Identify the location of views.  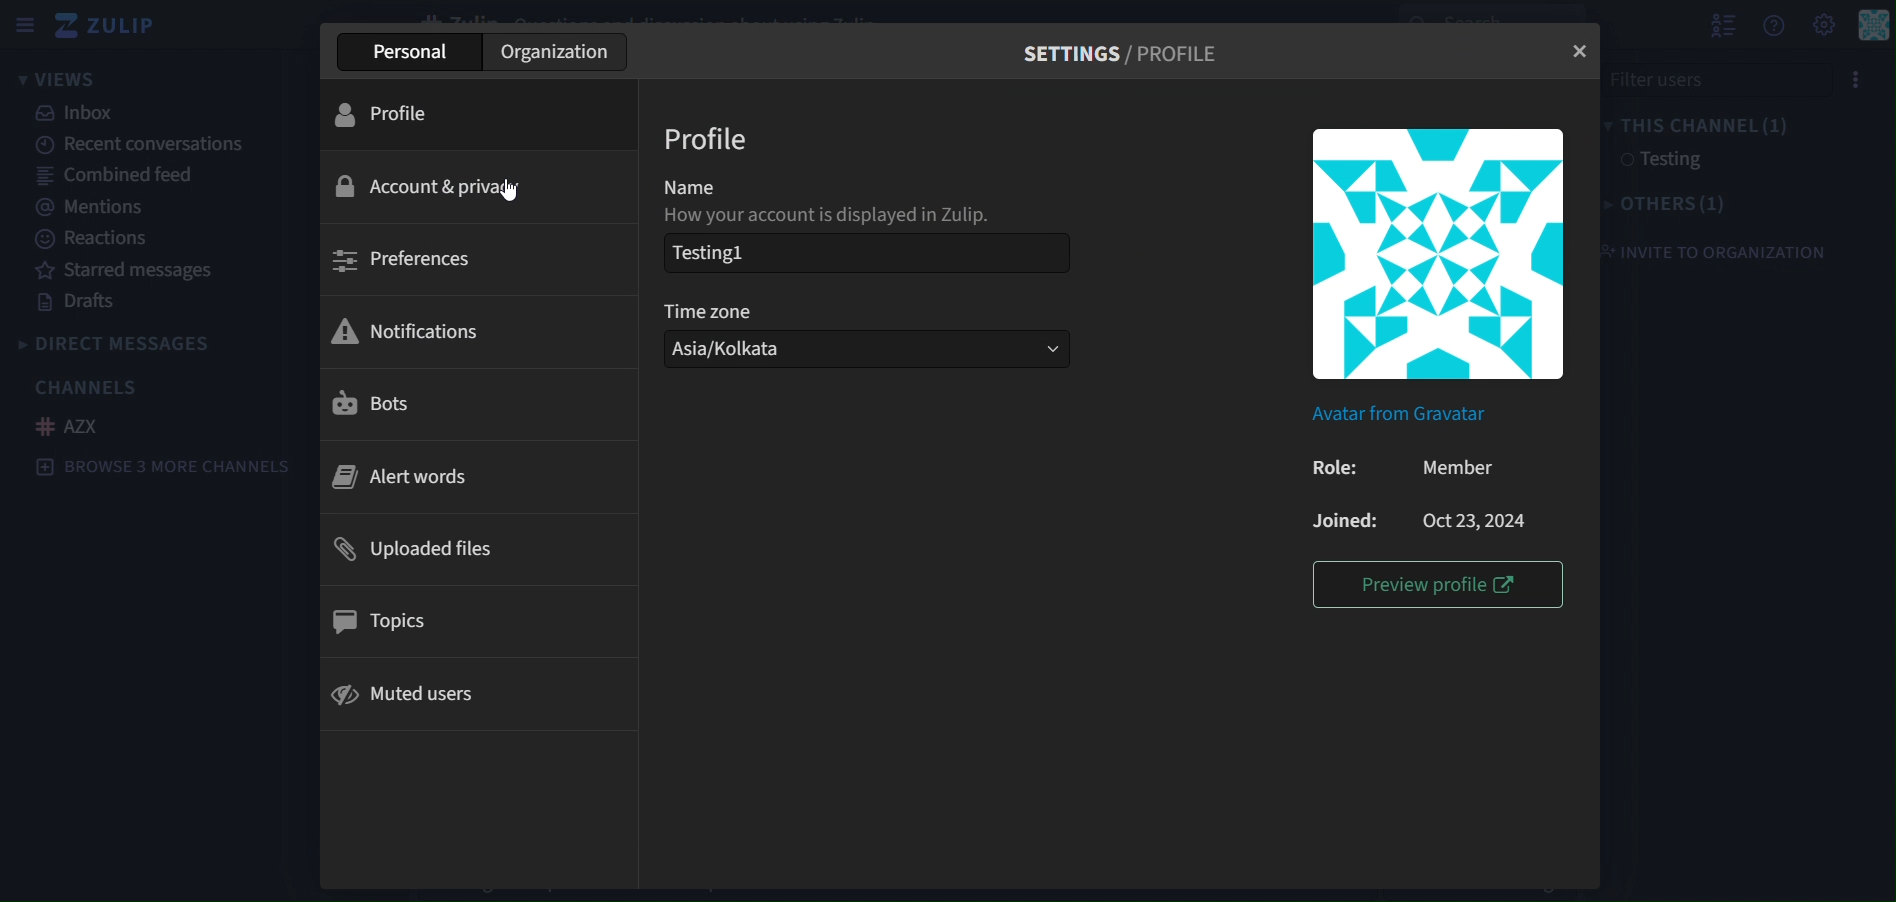
(66, 79).